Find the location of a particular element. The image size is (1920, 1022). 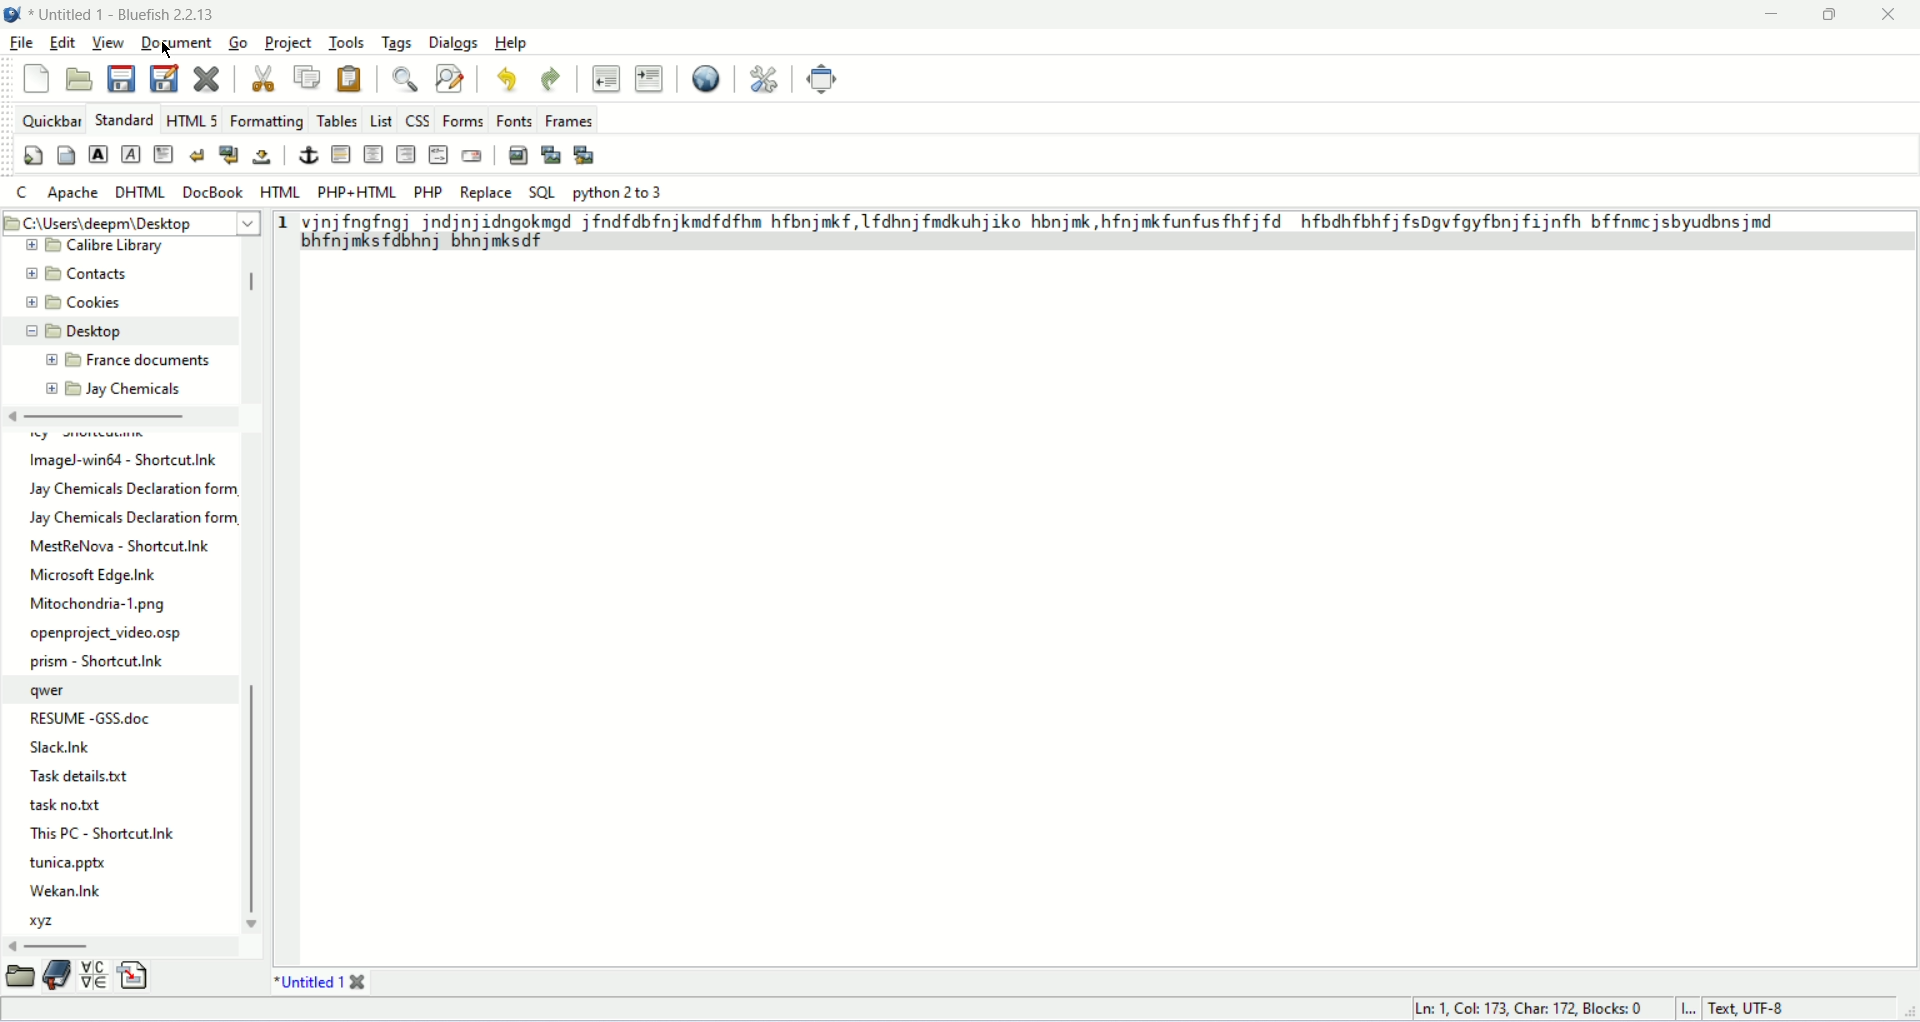

Untitled 1 - Bluefish 2.2.13 is located at coordinates (128, 15).